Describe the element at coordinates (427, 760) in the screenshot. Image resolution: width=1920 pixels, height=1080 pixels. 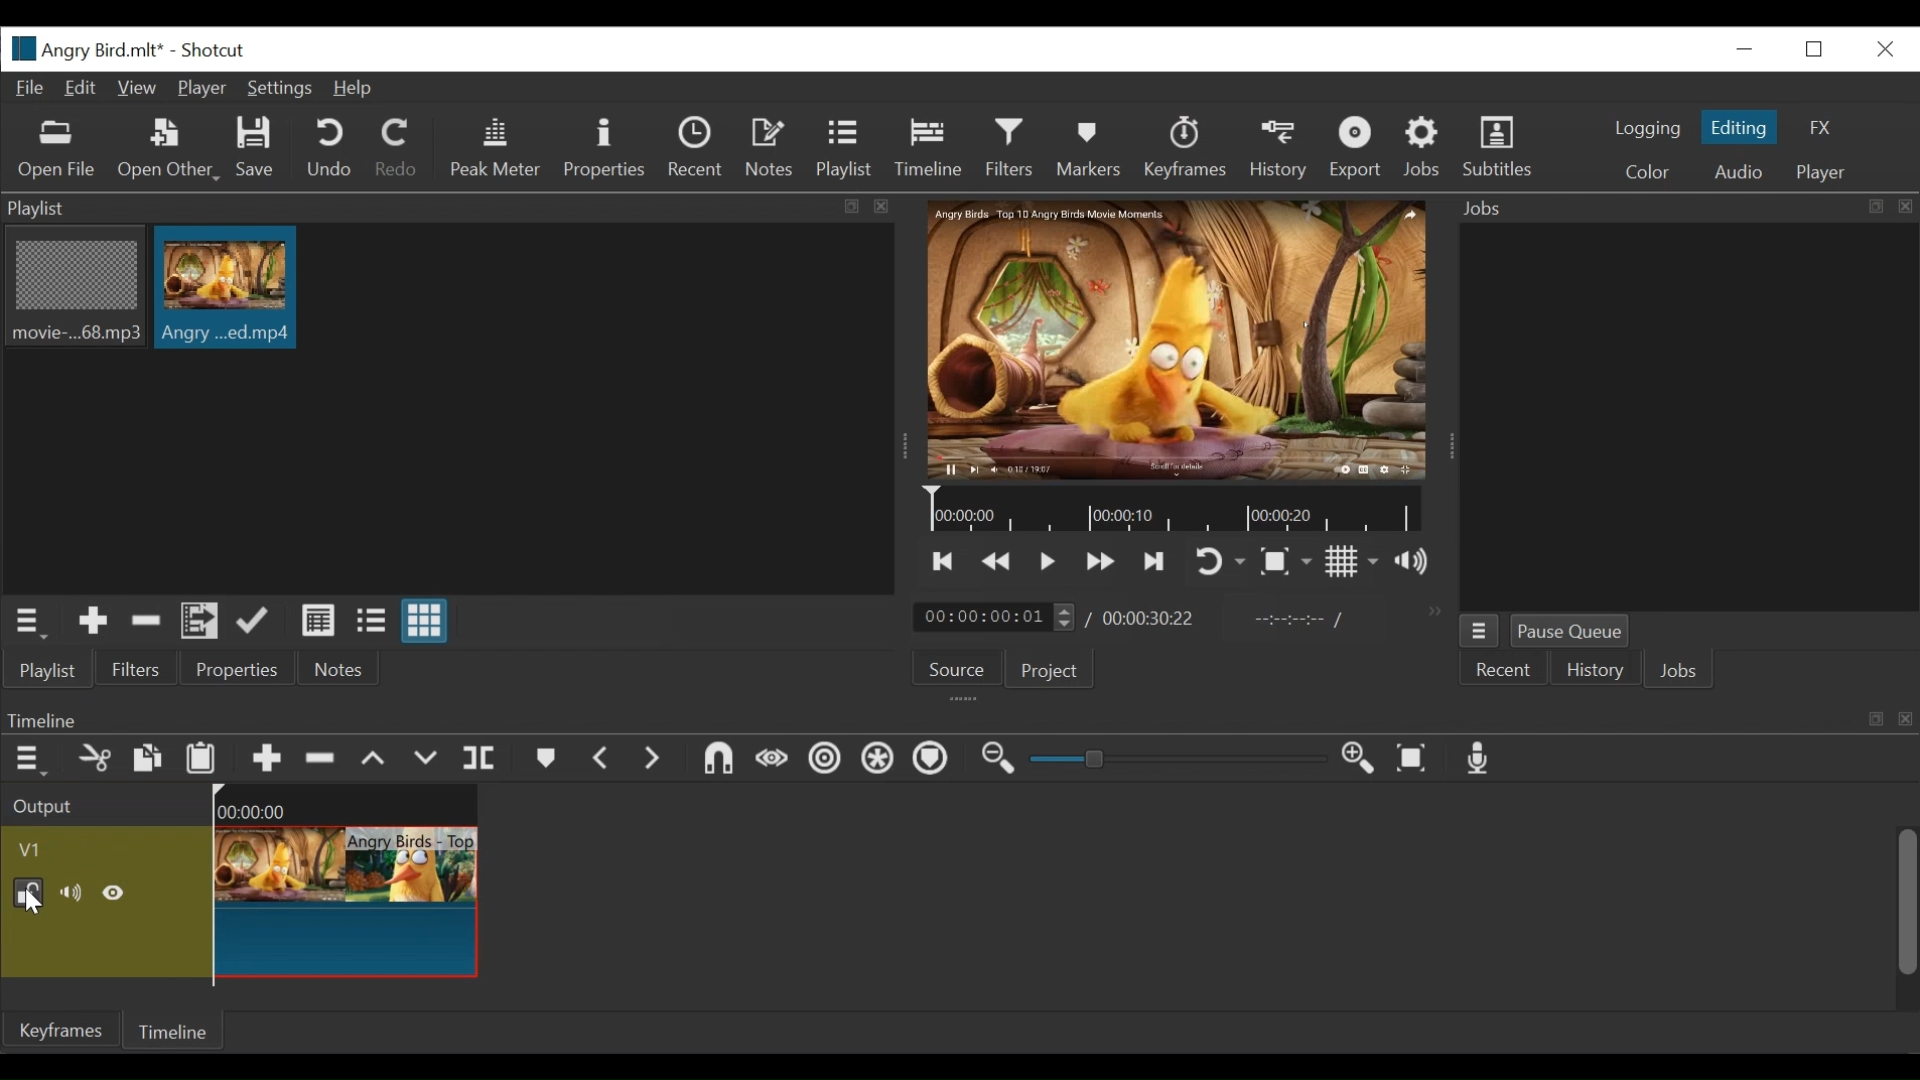
I see `Overwrite` at that location.